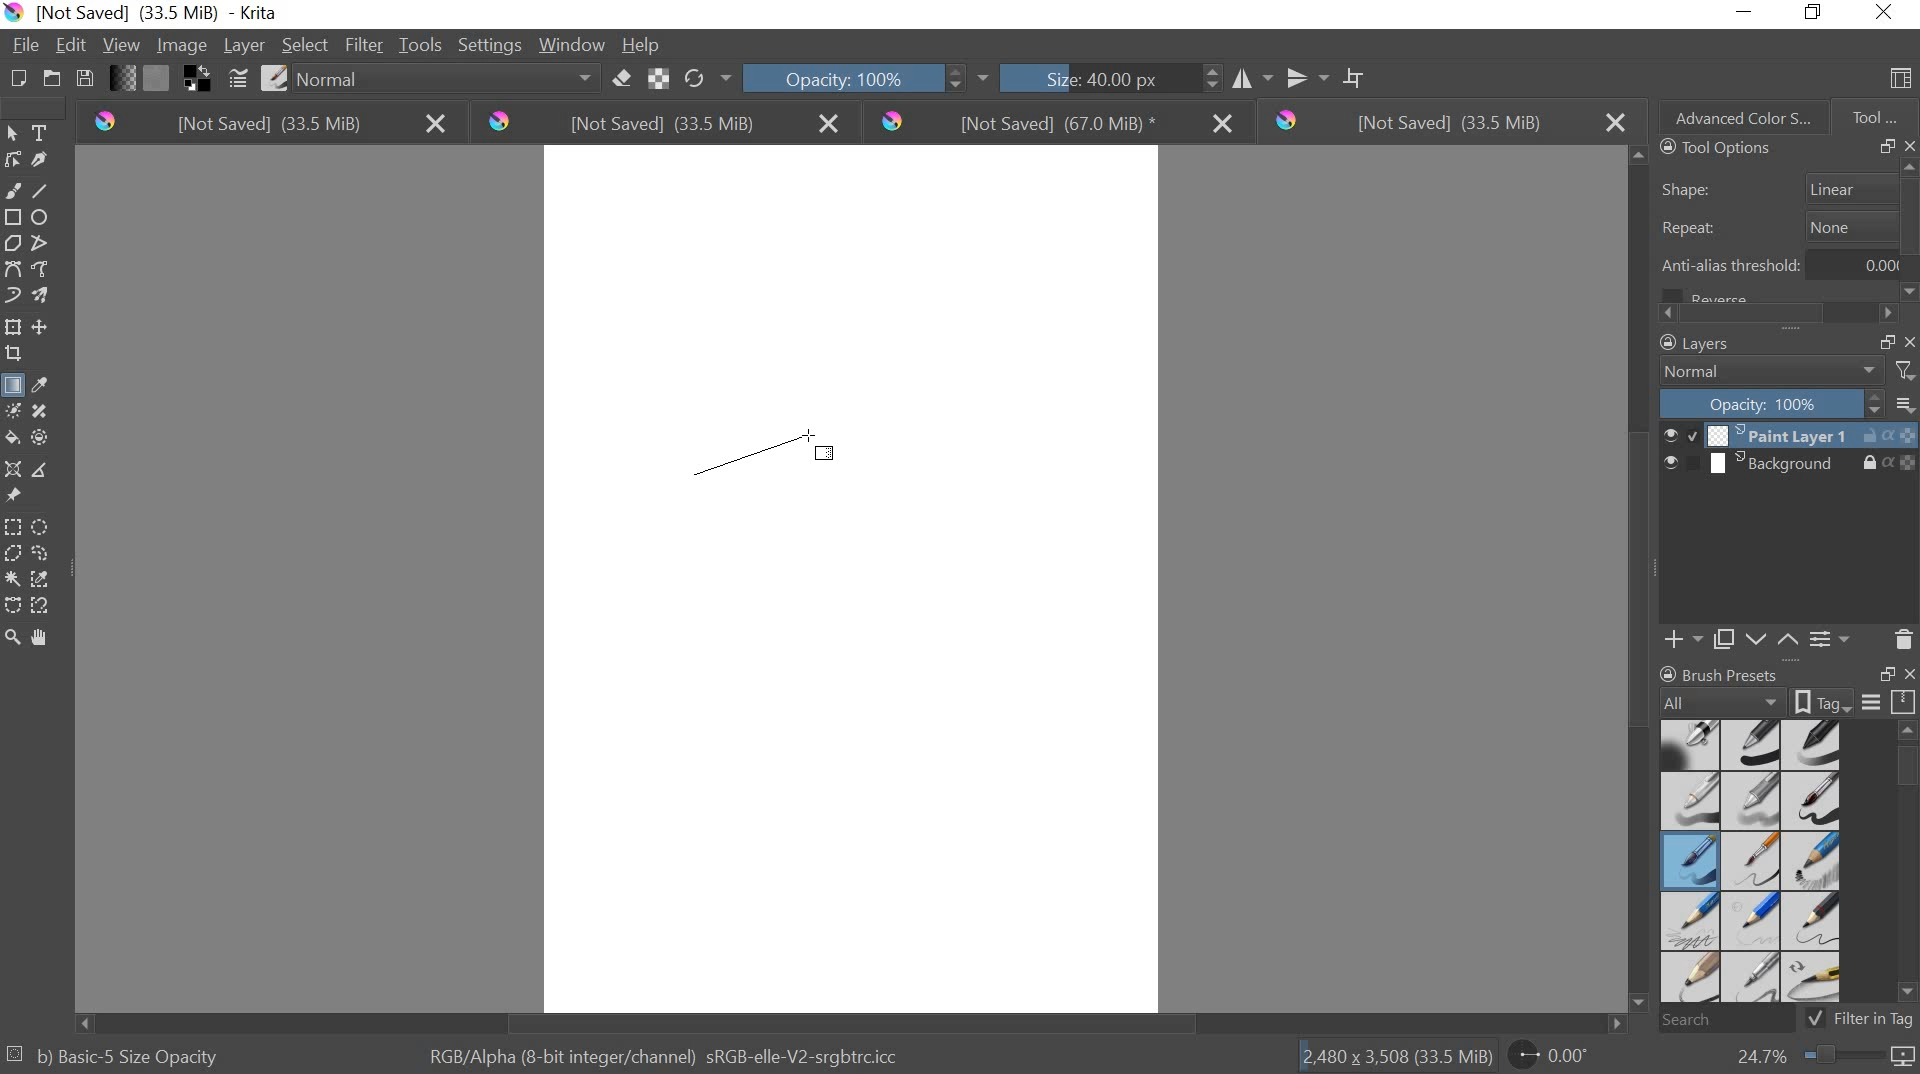 The height and width of the screenshot is (1074, 1920). I want to click on BACKGROUND, so click(1789, 466).